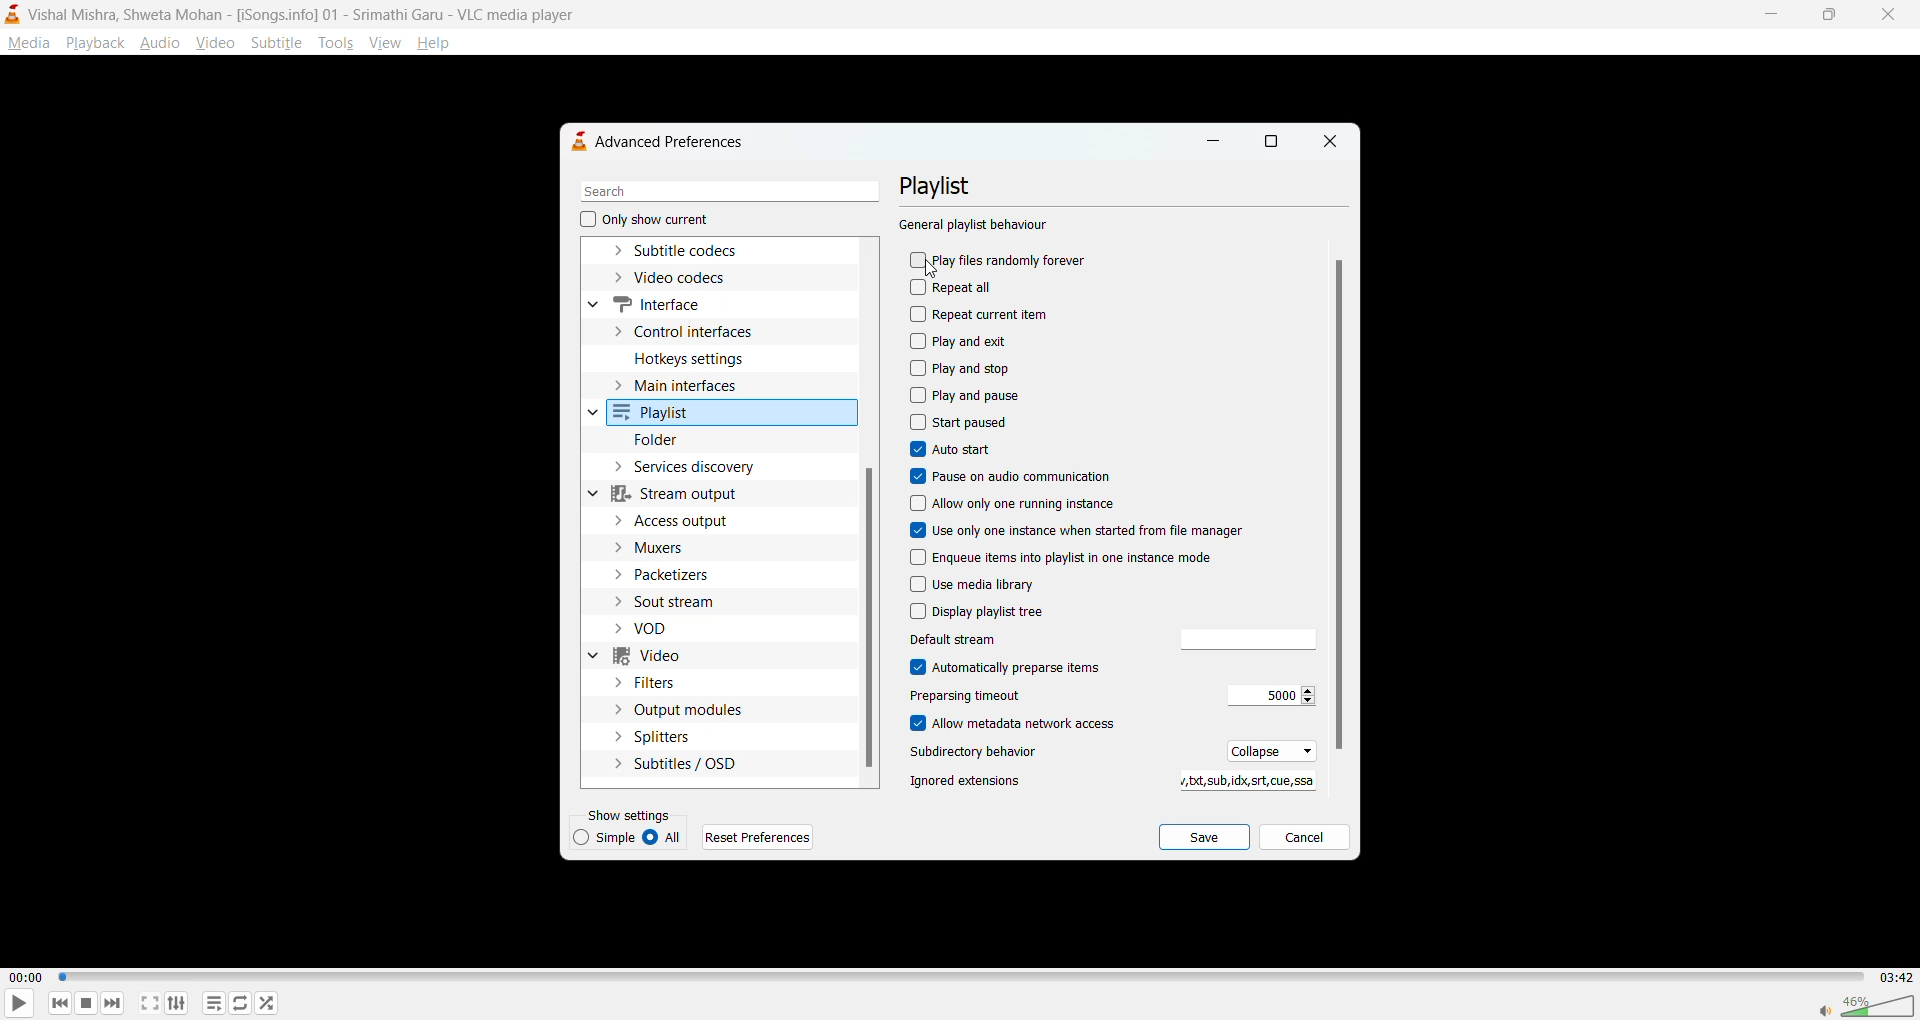 This screenshot has width=1920, height=1020. I want to click on start paused, so click(962, 421).